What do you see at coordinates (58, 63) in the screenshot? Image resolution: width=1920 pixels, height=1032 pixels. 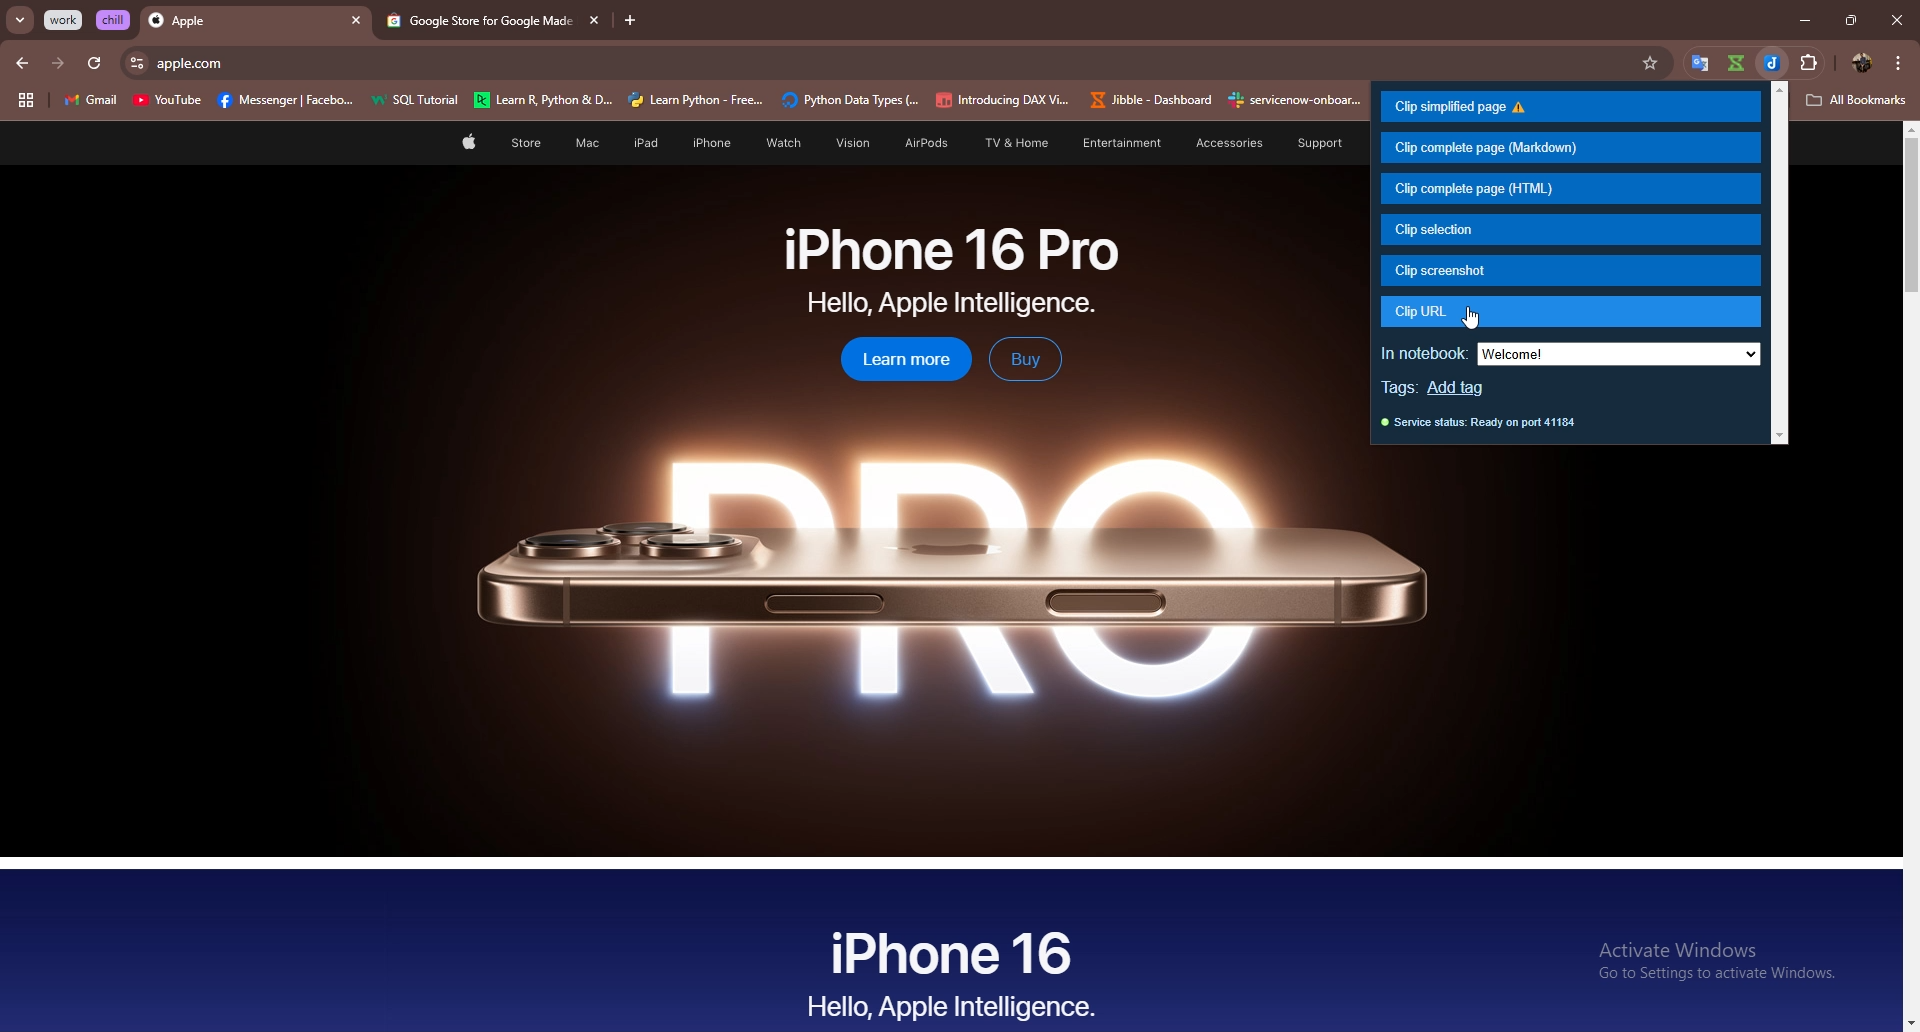 I see `forward` at bounding box center [58, 63].